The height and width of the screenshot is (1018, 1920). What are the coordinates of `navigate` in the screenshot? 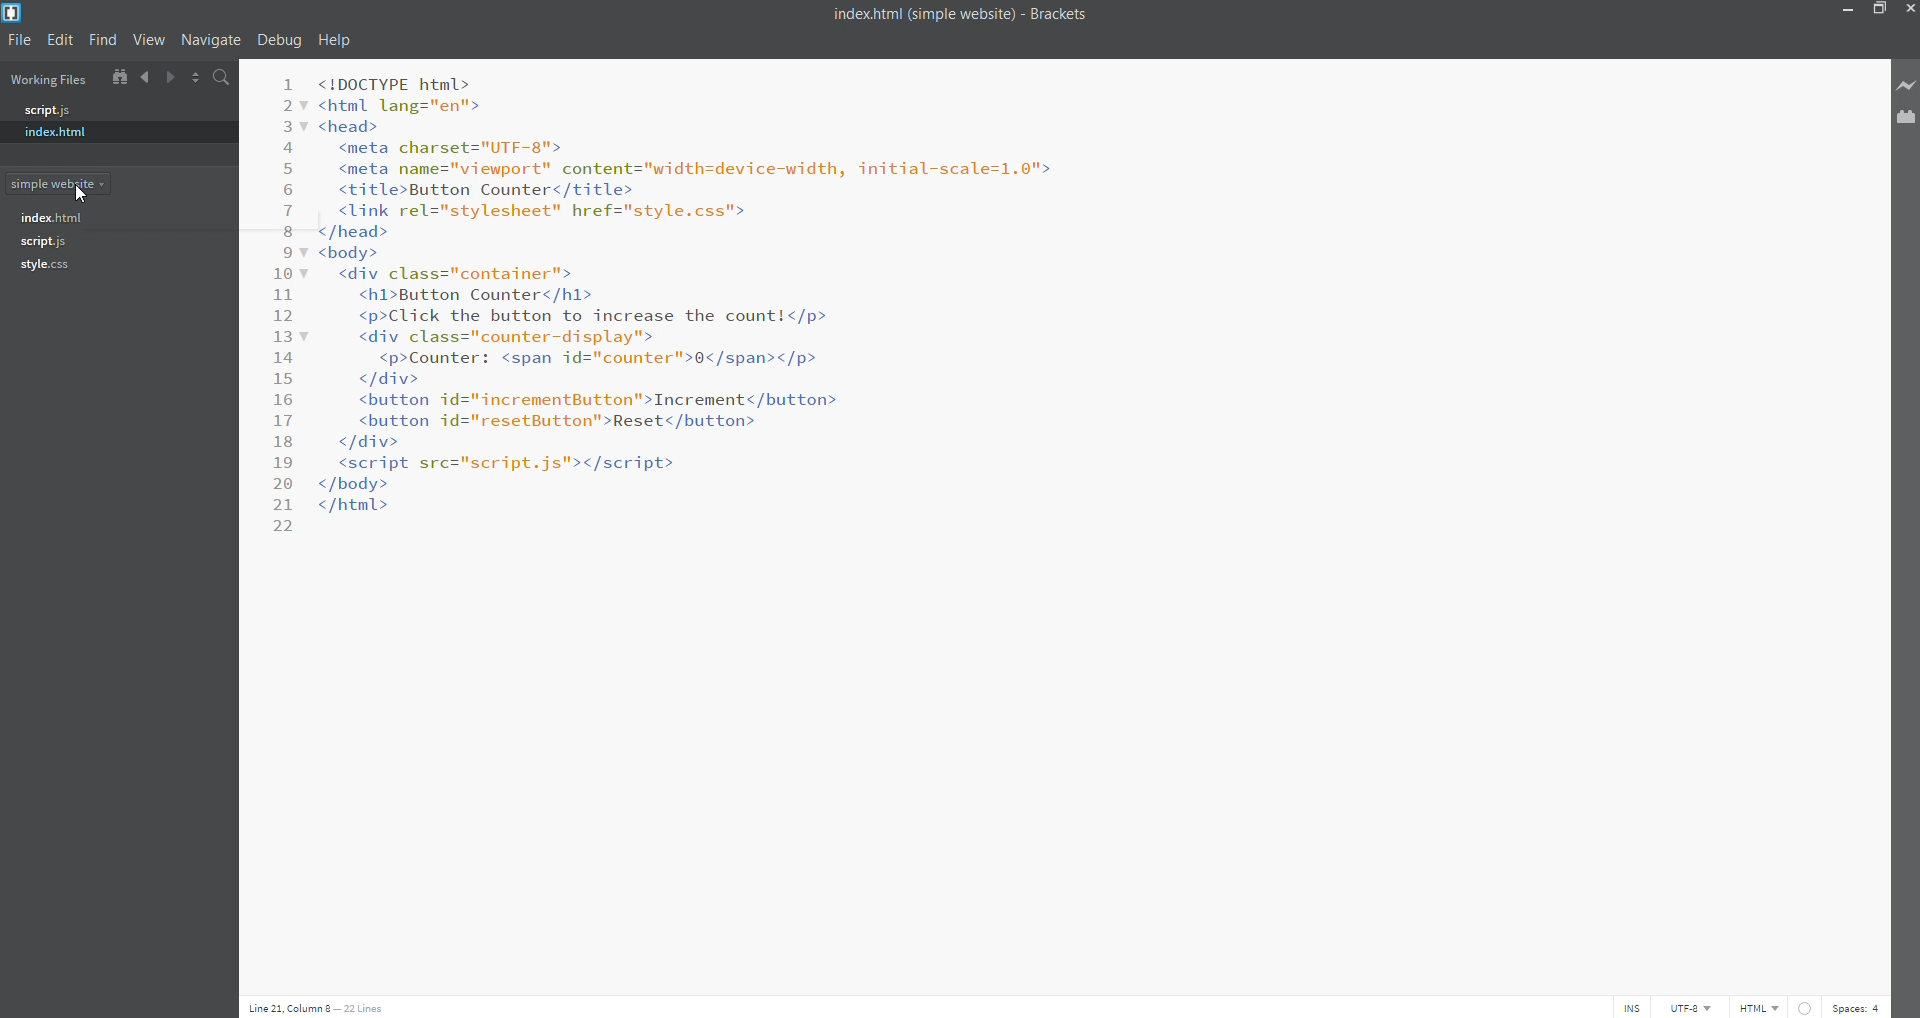 It's located at (213, 39).